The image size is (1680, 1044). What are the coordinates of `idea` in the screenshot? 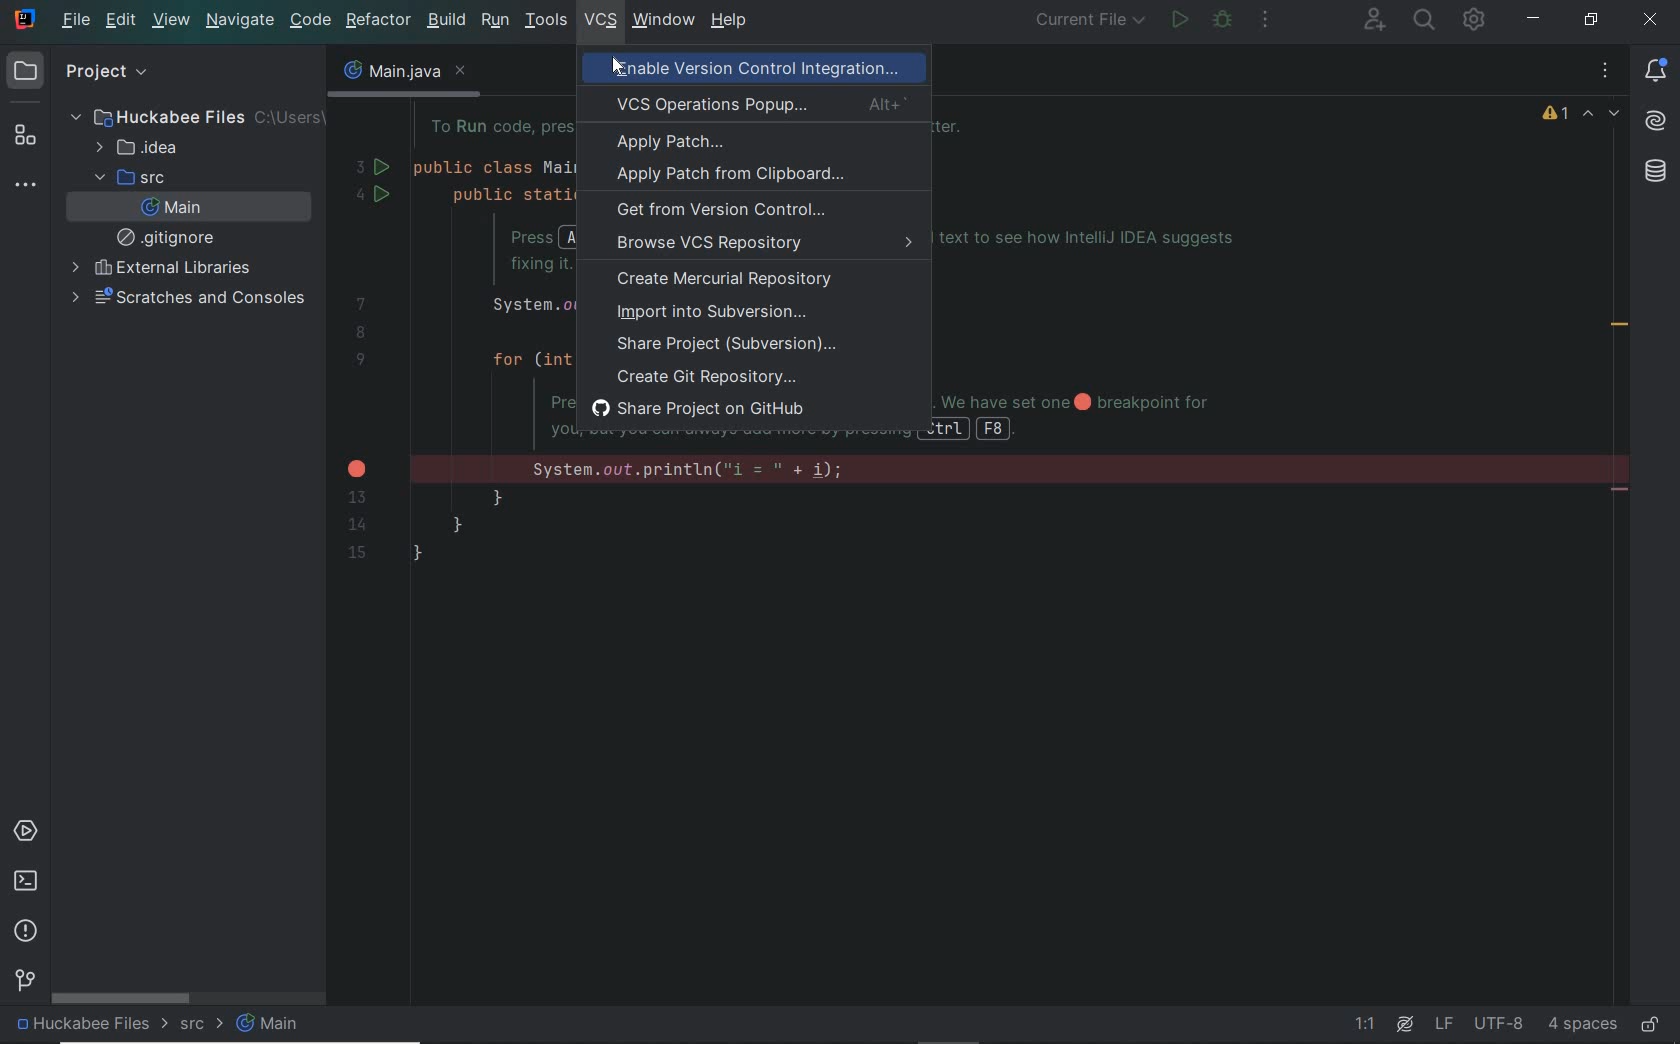 It's located at (143, 148).